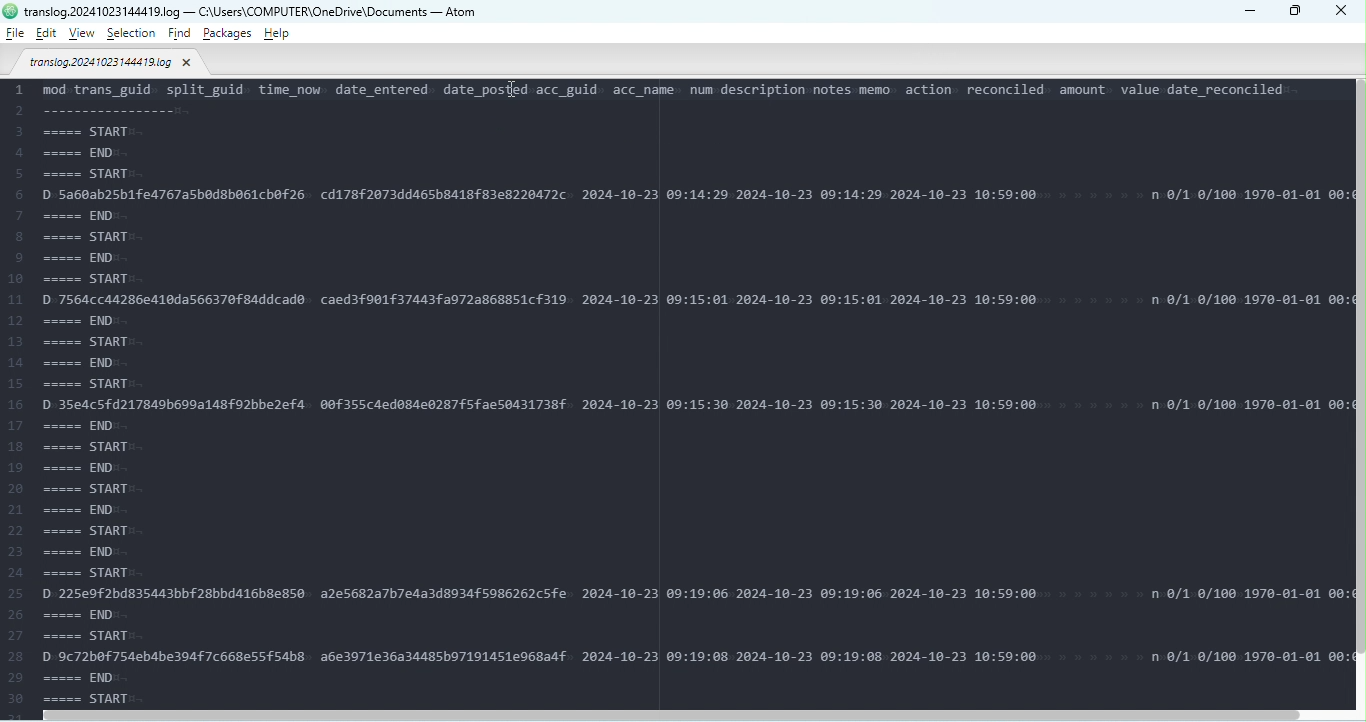 The height and width of the screenshot is (722, 1366). I want to click on Minimize, so click(1248, 10).